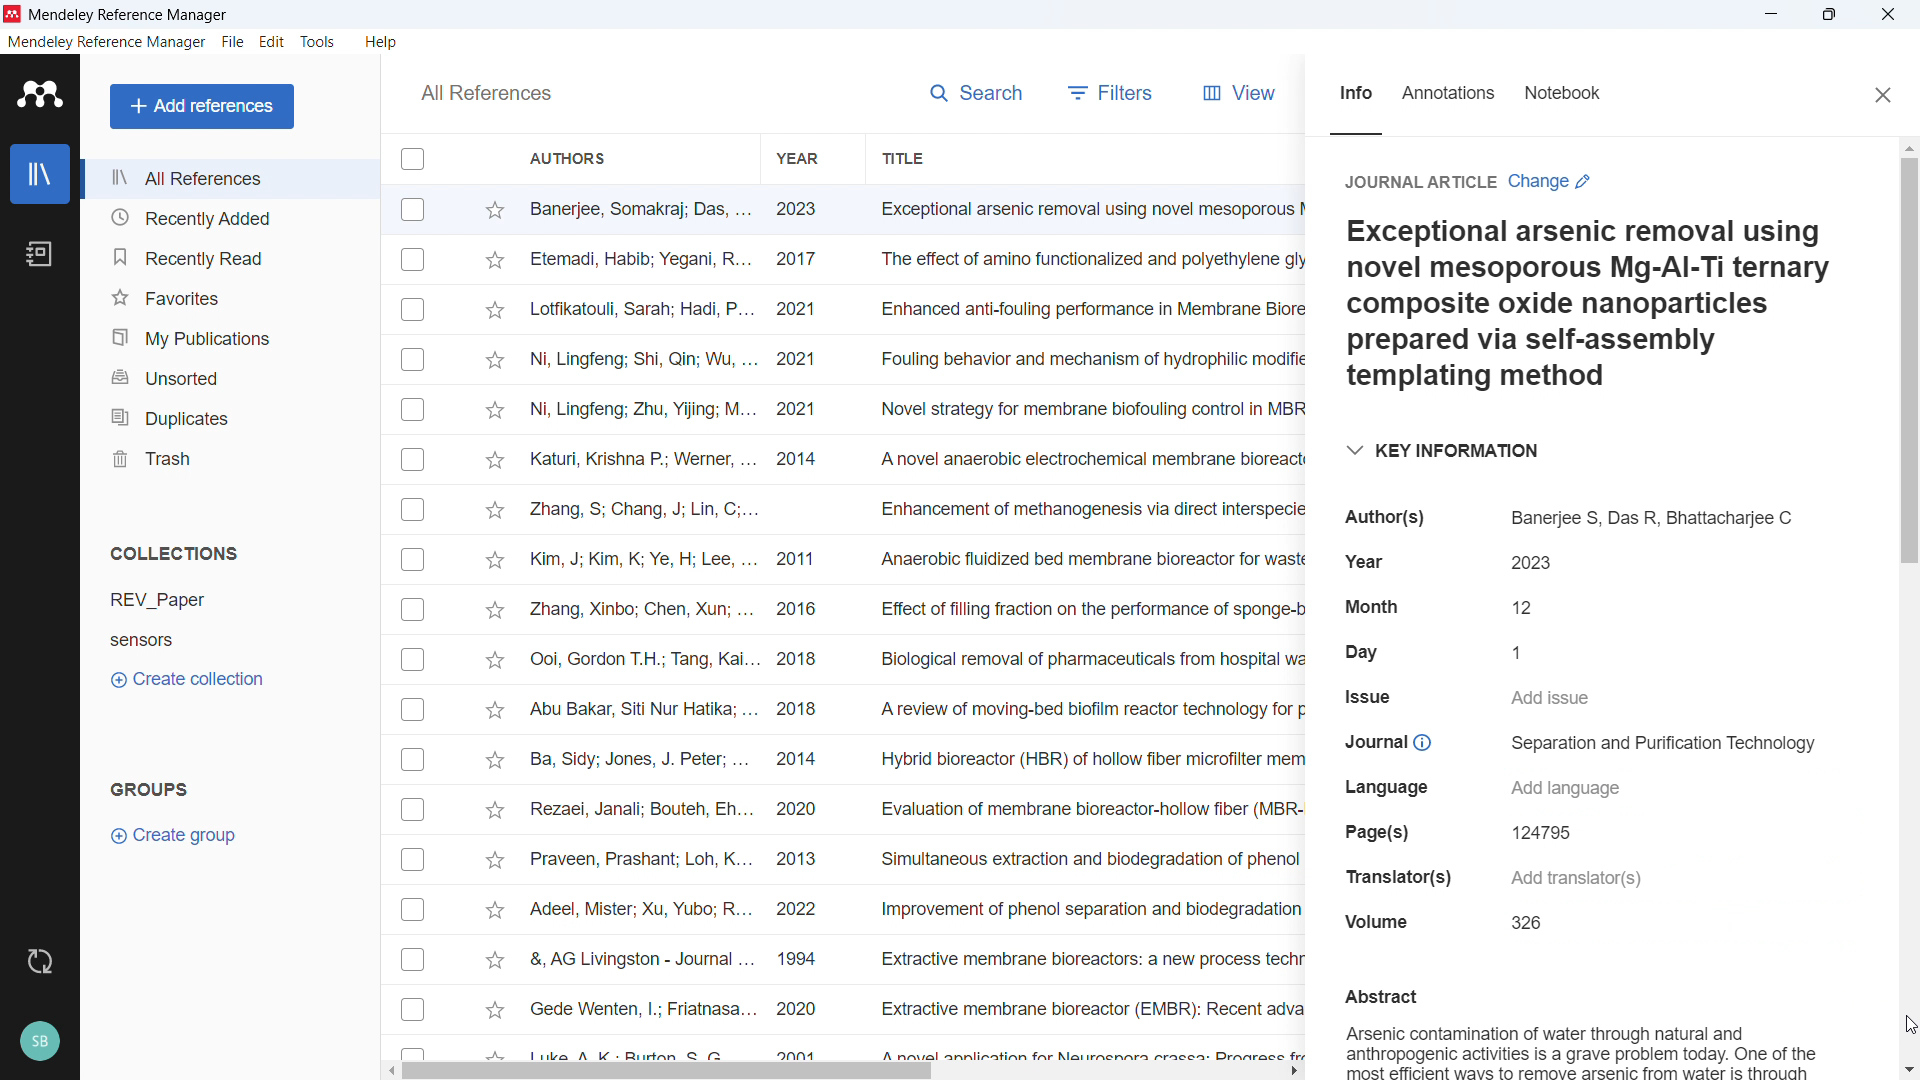 This screenshot has height=1080, width=1920. What do you see at coordinates (800, 461) in the screenshot?
I see `2014` at bounding box center [800, 461].